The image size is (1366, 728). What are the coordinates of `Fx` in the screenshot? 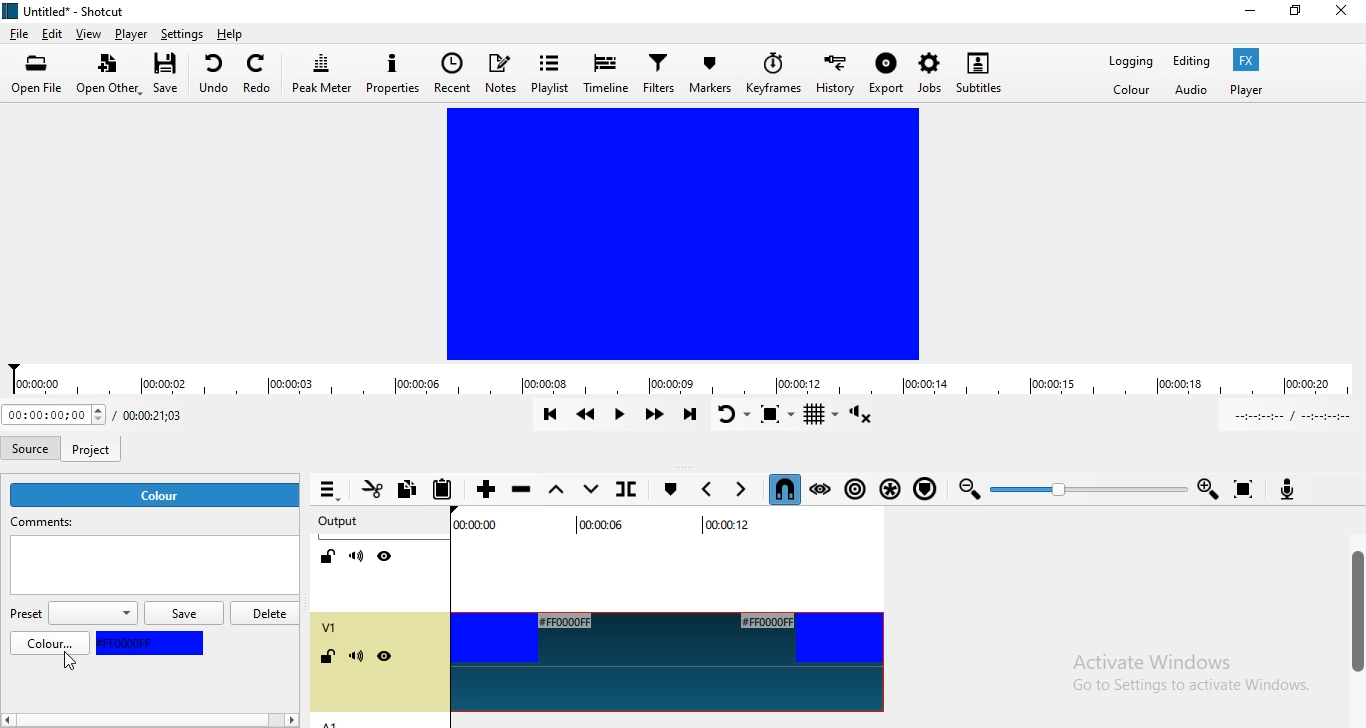 It's located at (1245, 60).